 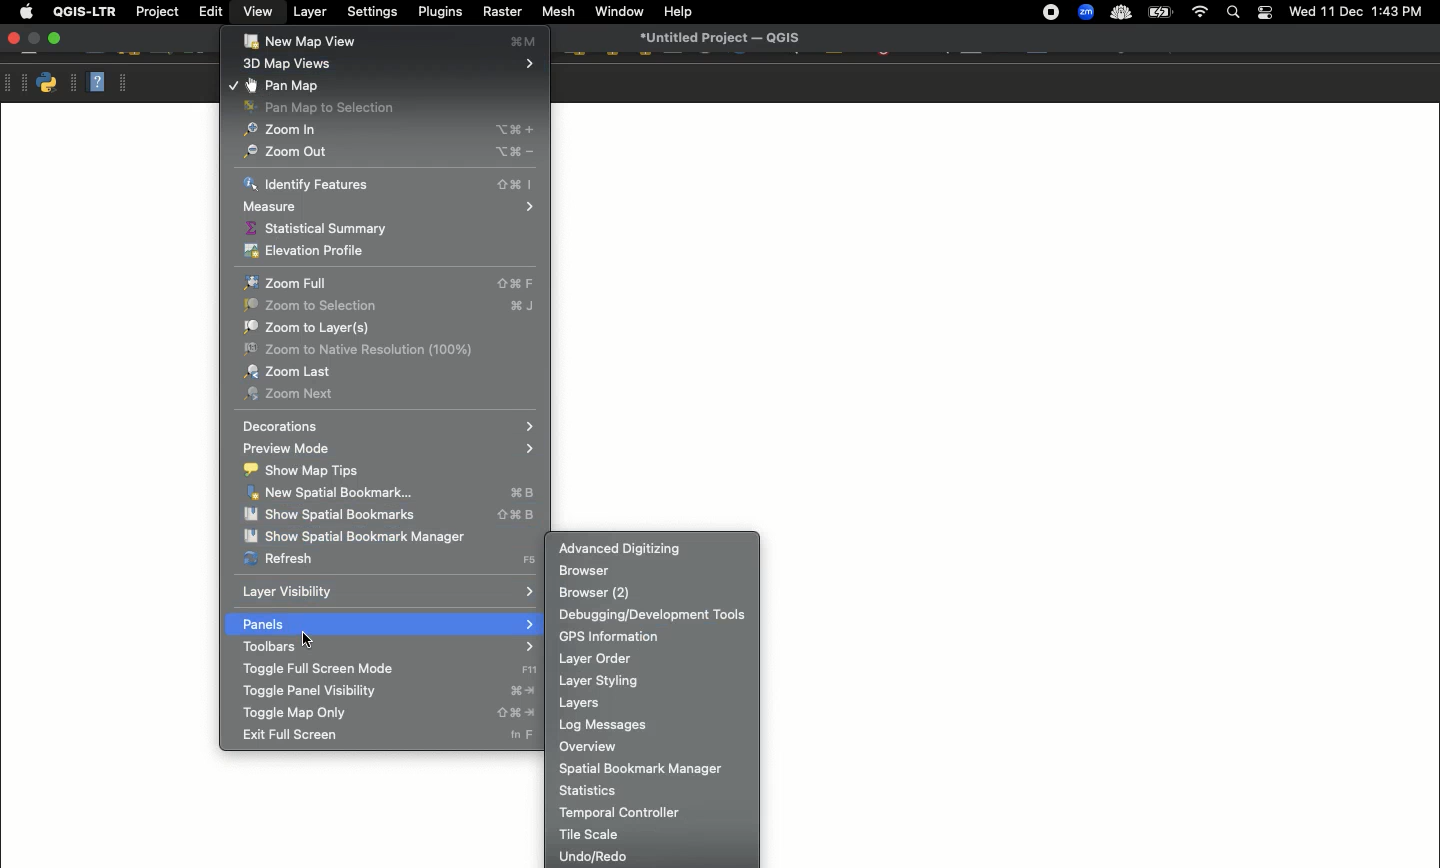 I want to click on Browser (2) , so click(x=651, y=592).